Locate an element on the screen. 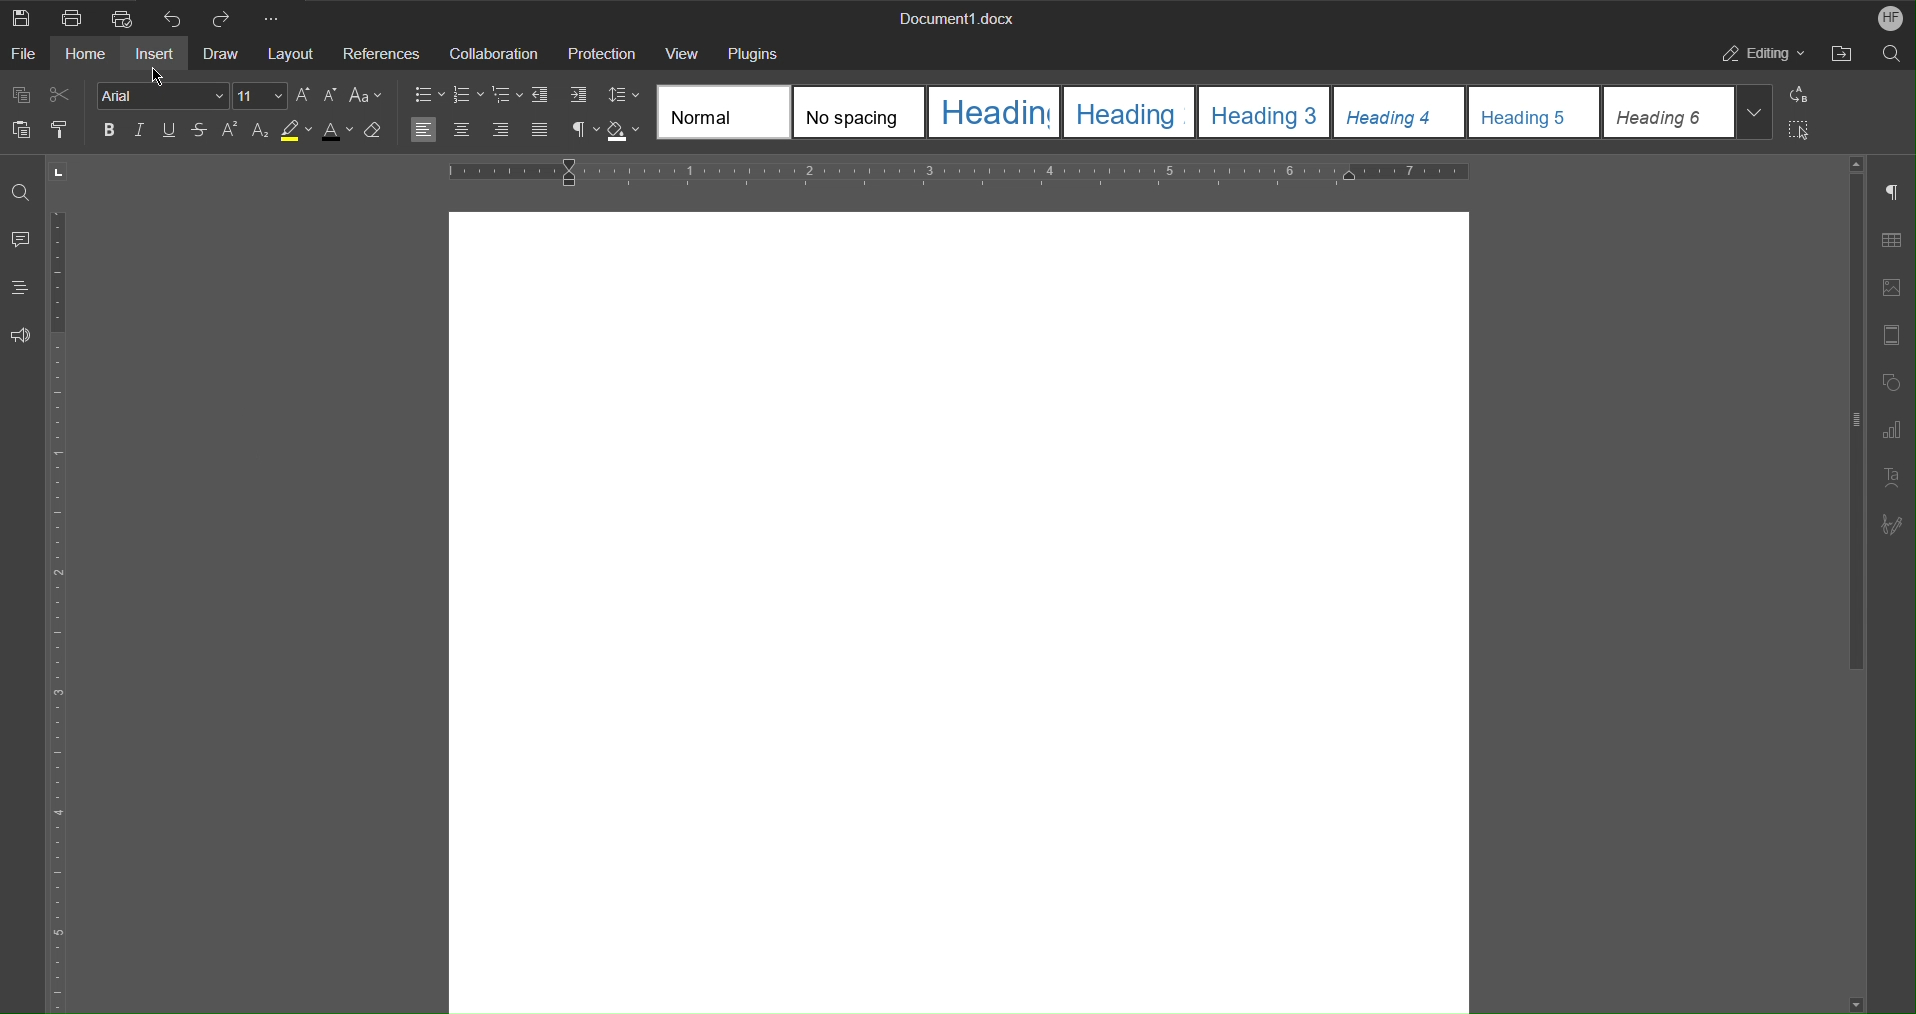 The image size is (1916, 1014). Line Spacing is located at coordinates (623, 95).